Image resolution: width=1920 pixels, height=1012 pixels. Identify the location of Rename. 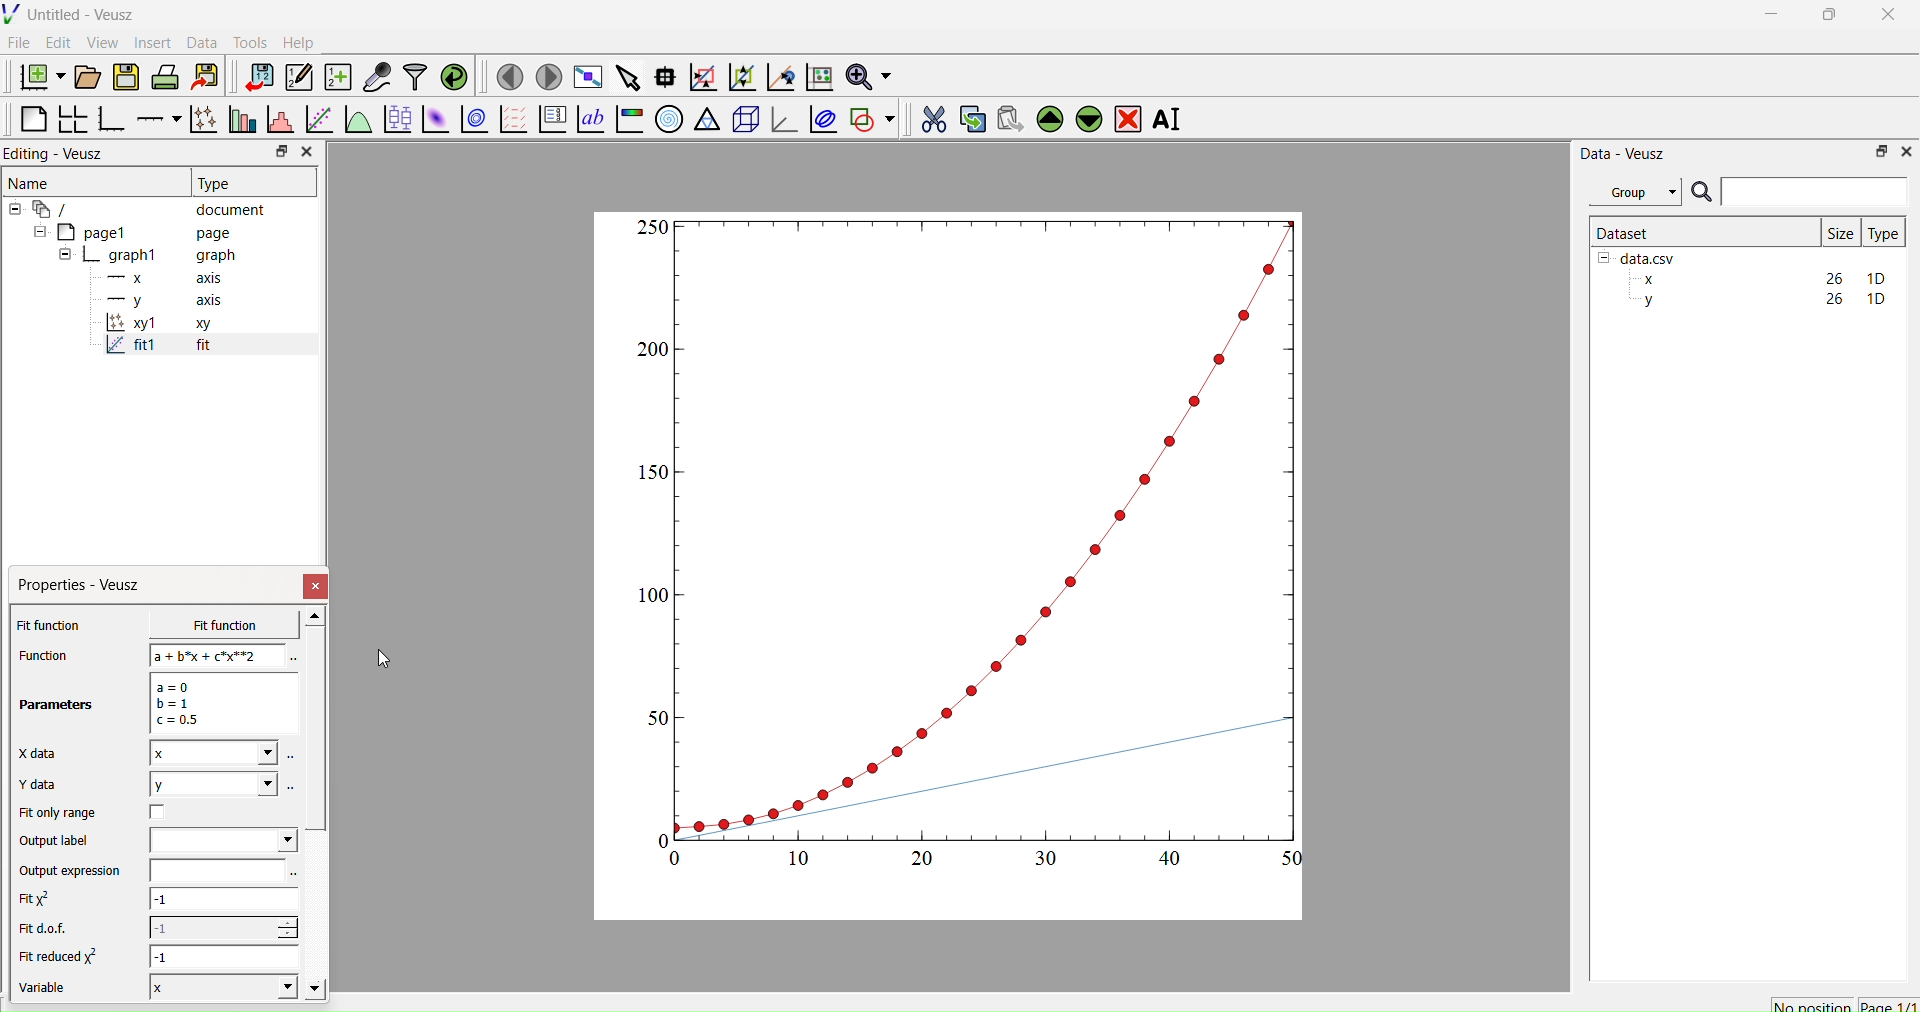
(1171, 119).